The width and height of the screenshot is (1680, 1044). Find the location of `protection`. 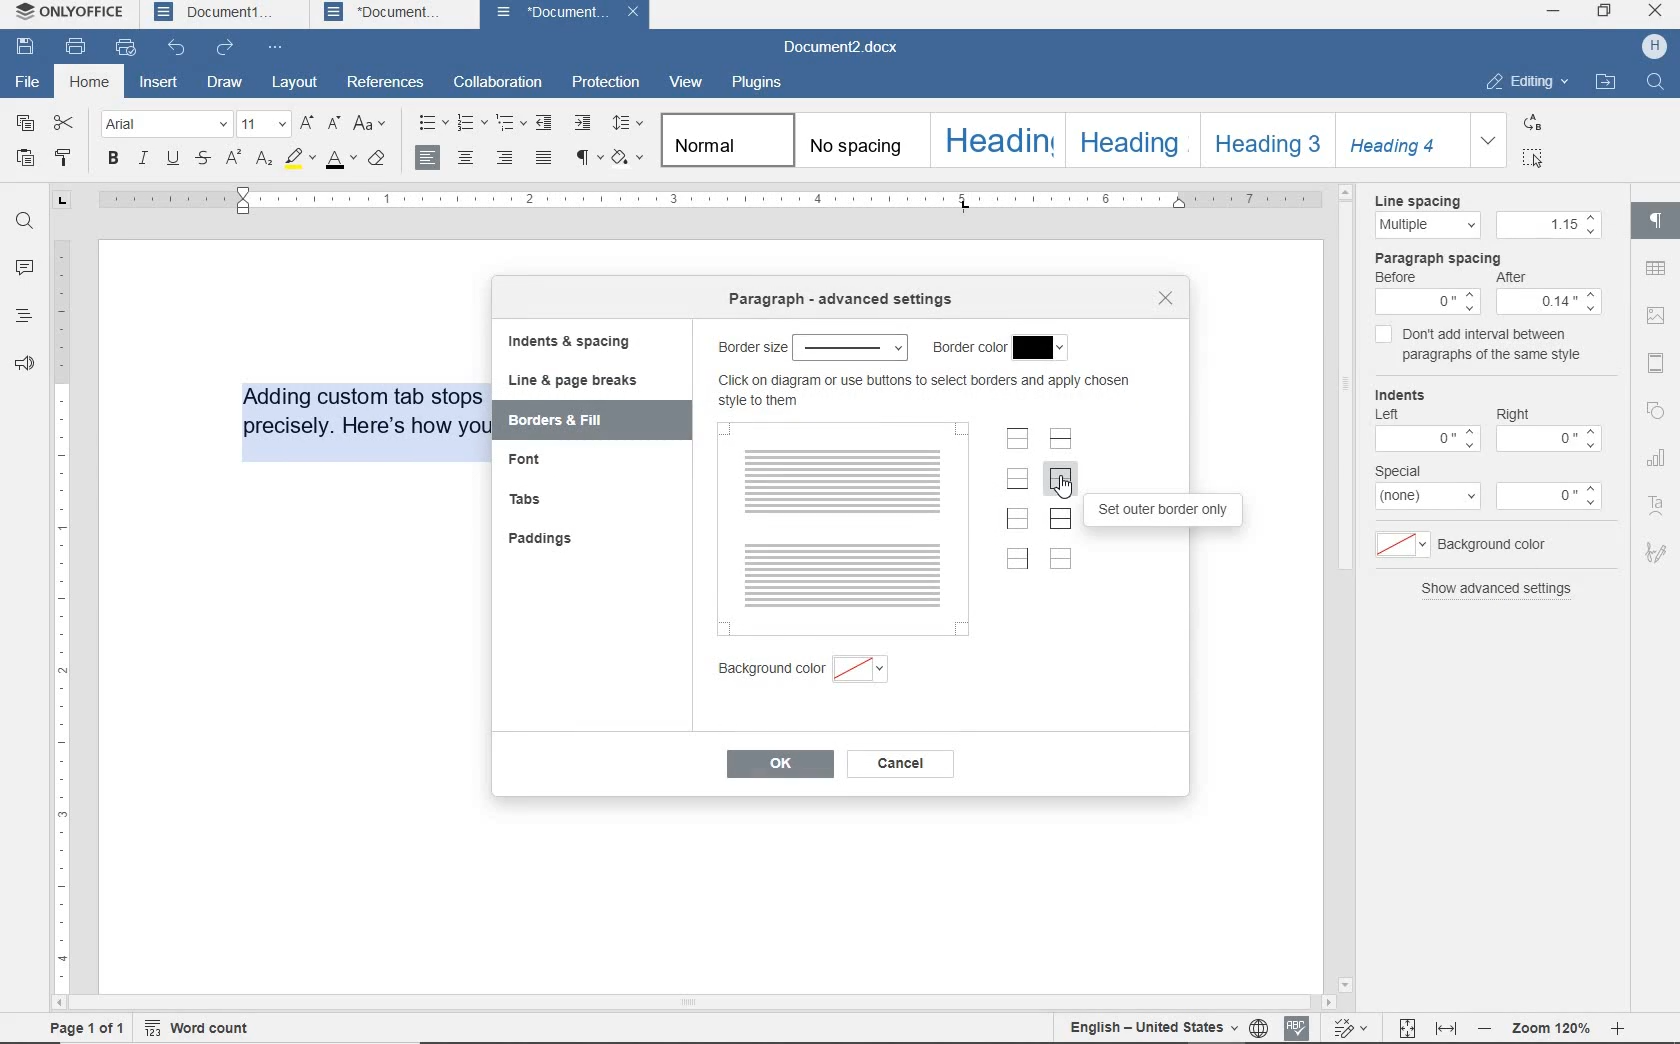

protection is located at coordinates (604, 83).